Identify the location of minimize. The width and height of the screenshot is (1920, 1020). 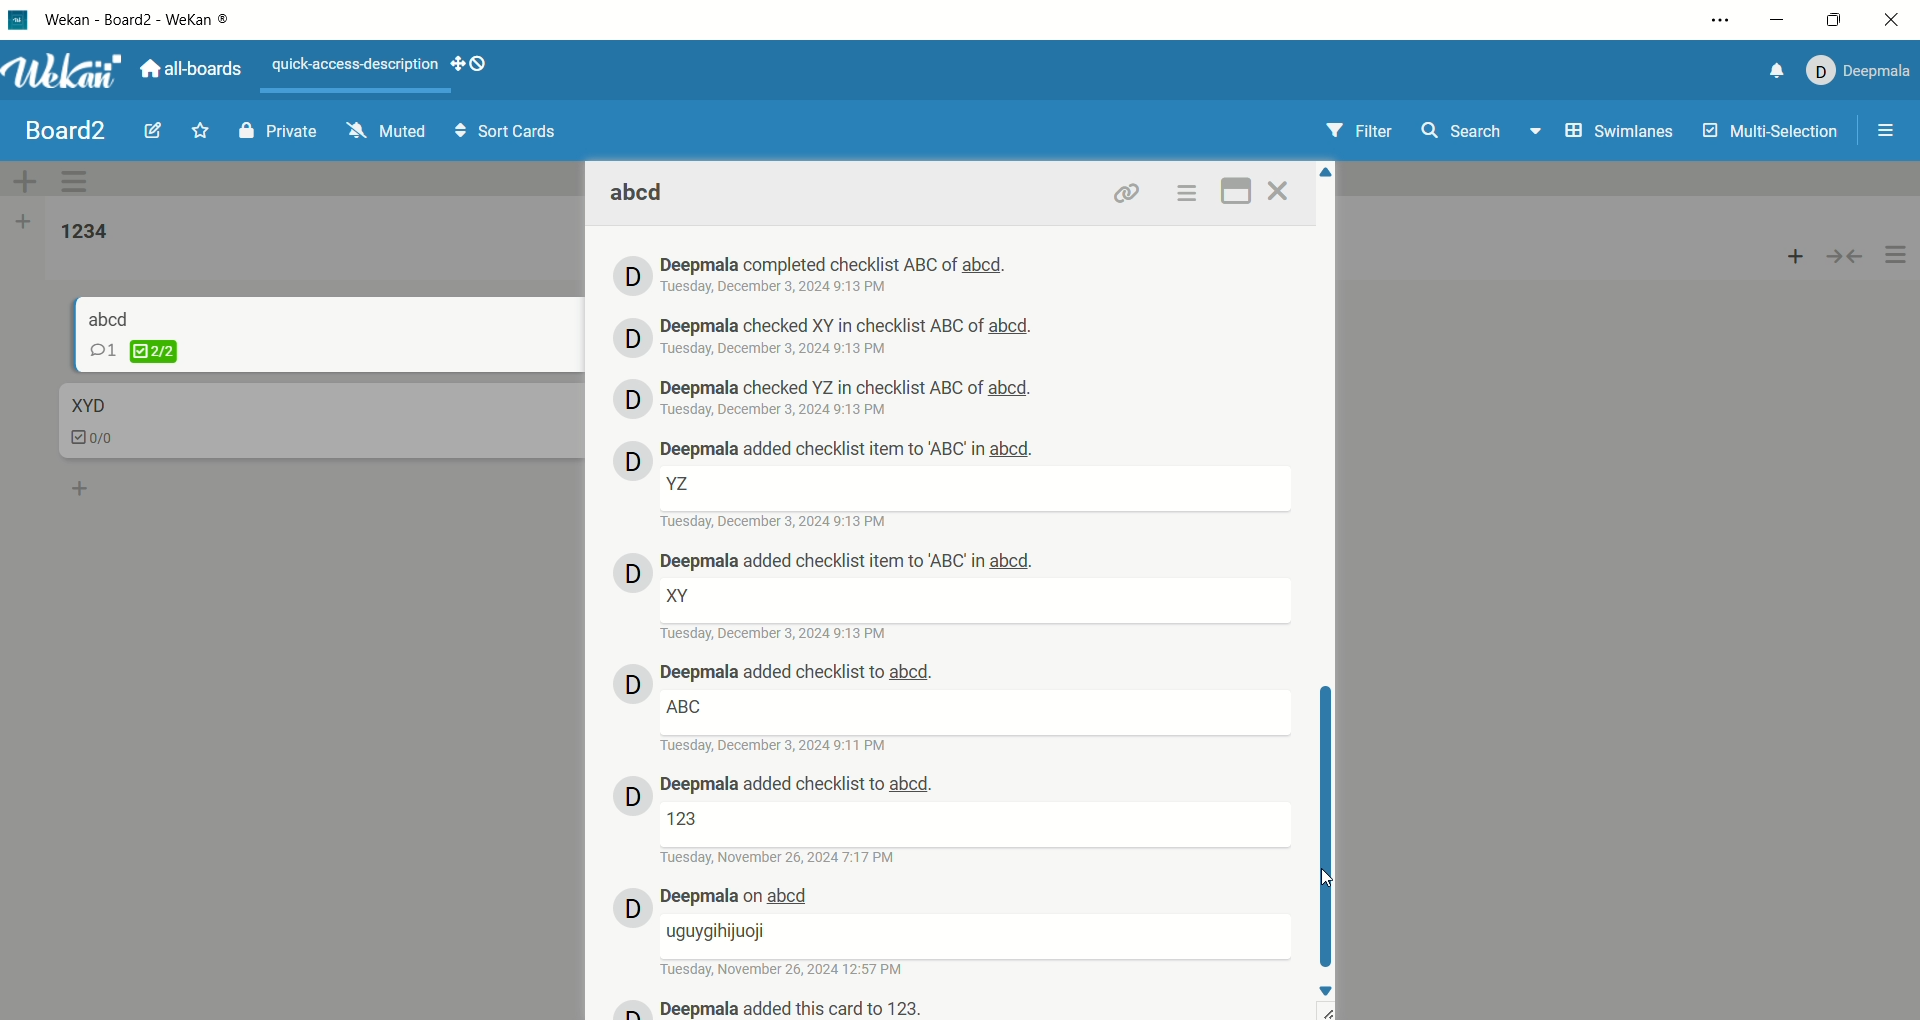
(1778, 21).